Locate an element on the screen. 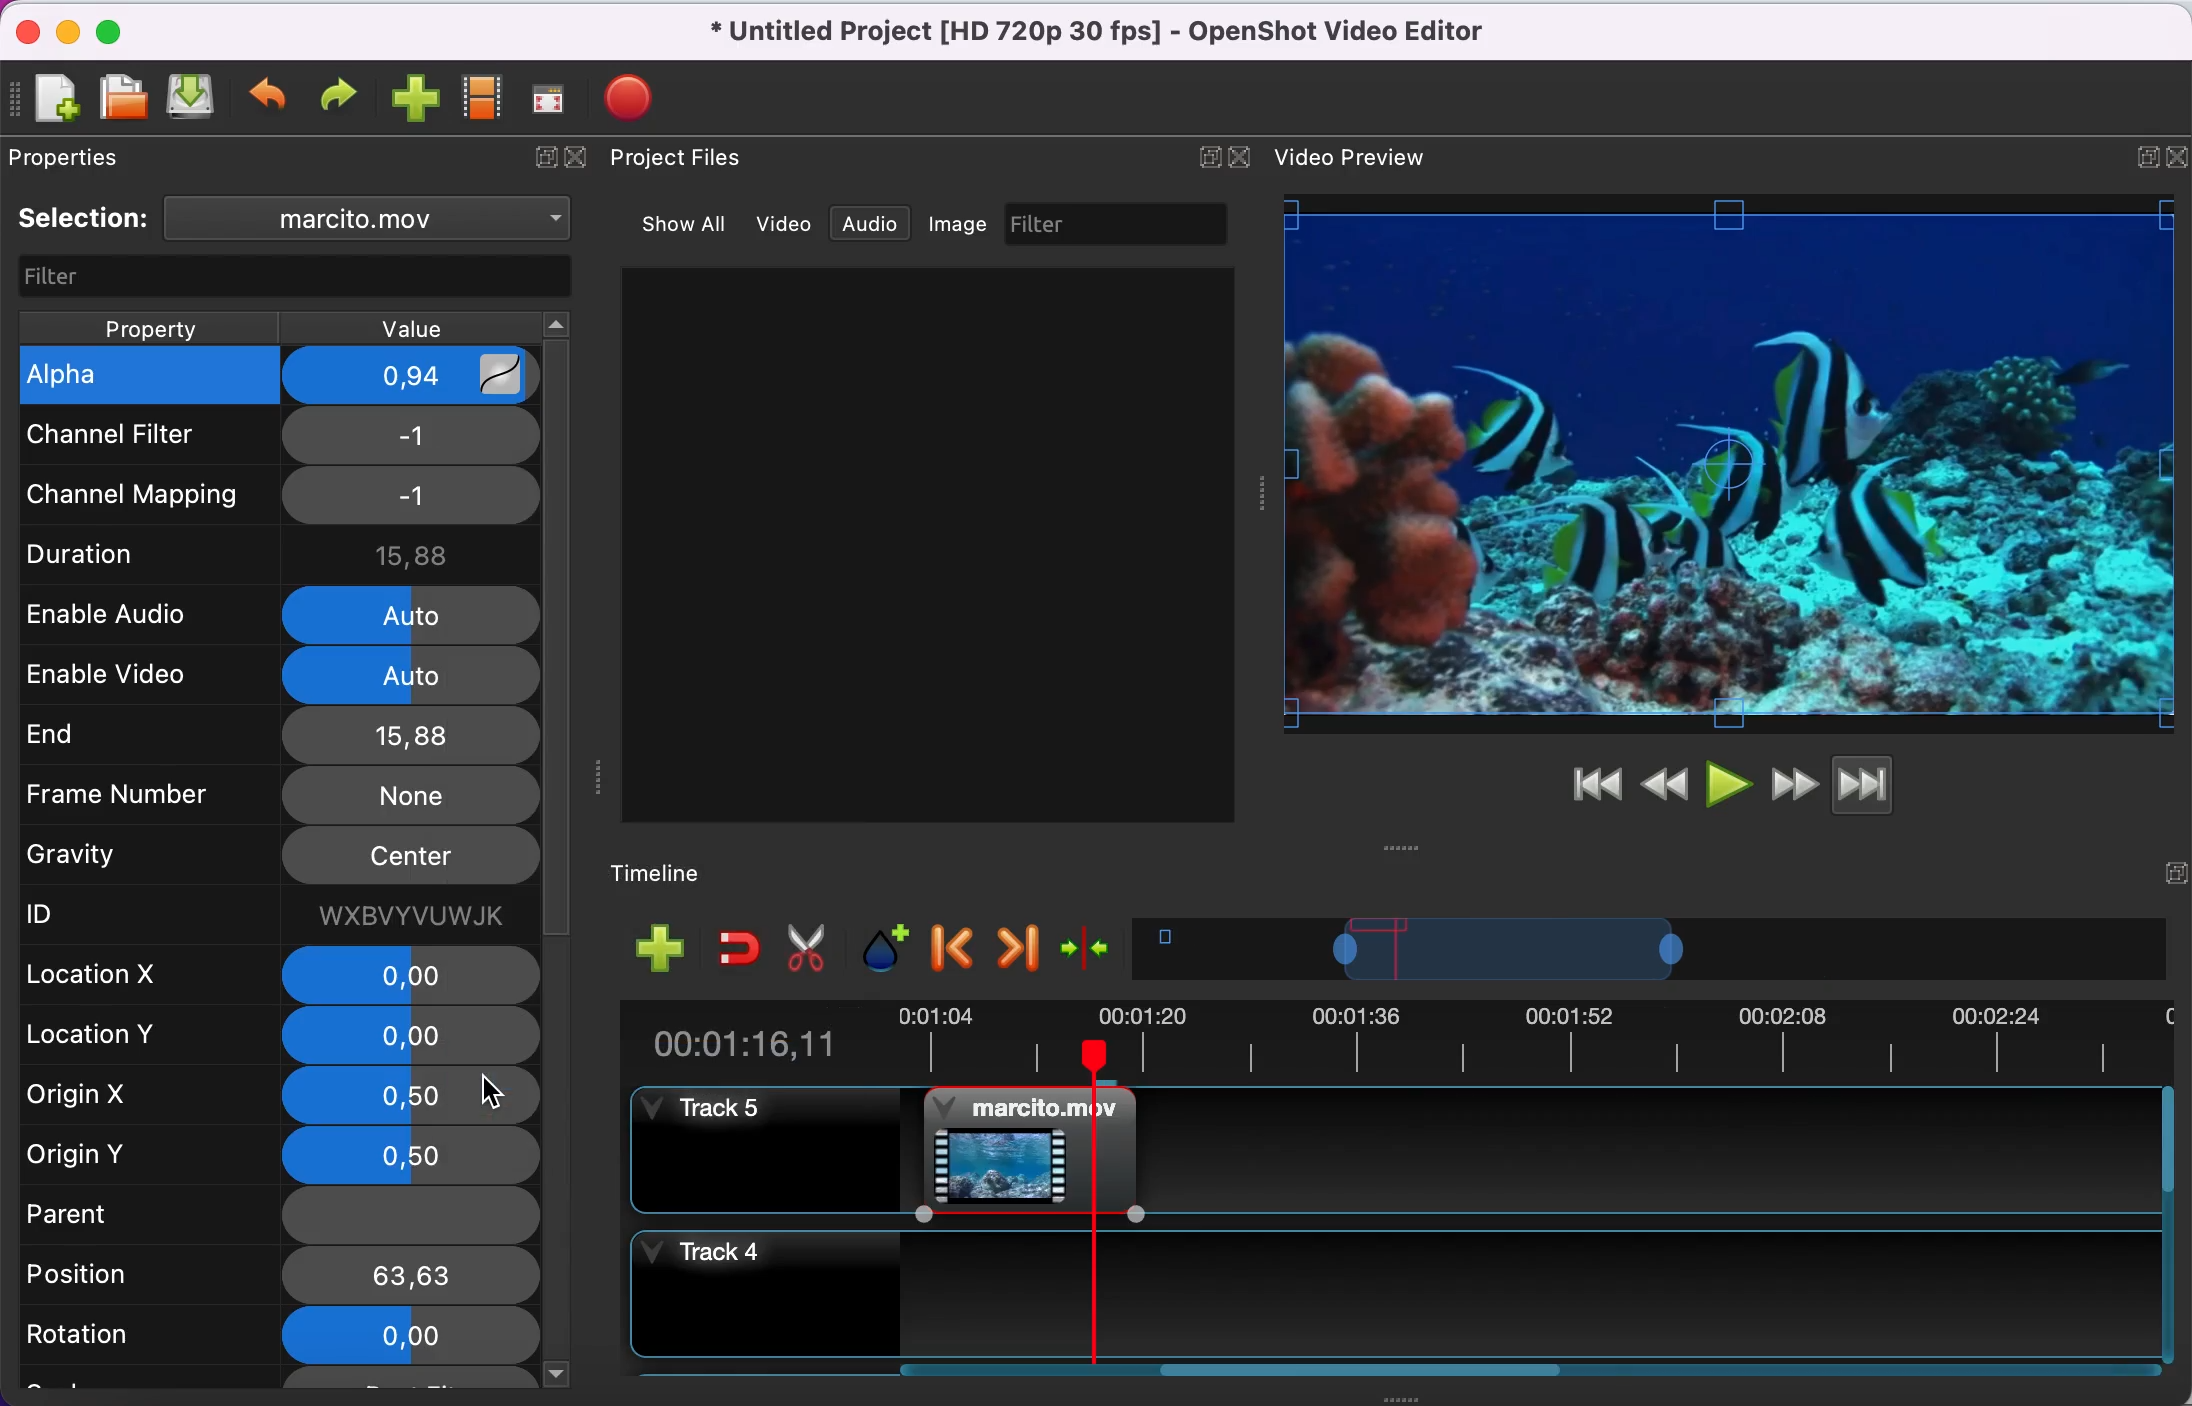 The width and height of the screenshot is (2192, 1406). il is located at coordinates (426, 433).